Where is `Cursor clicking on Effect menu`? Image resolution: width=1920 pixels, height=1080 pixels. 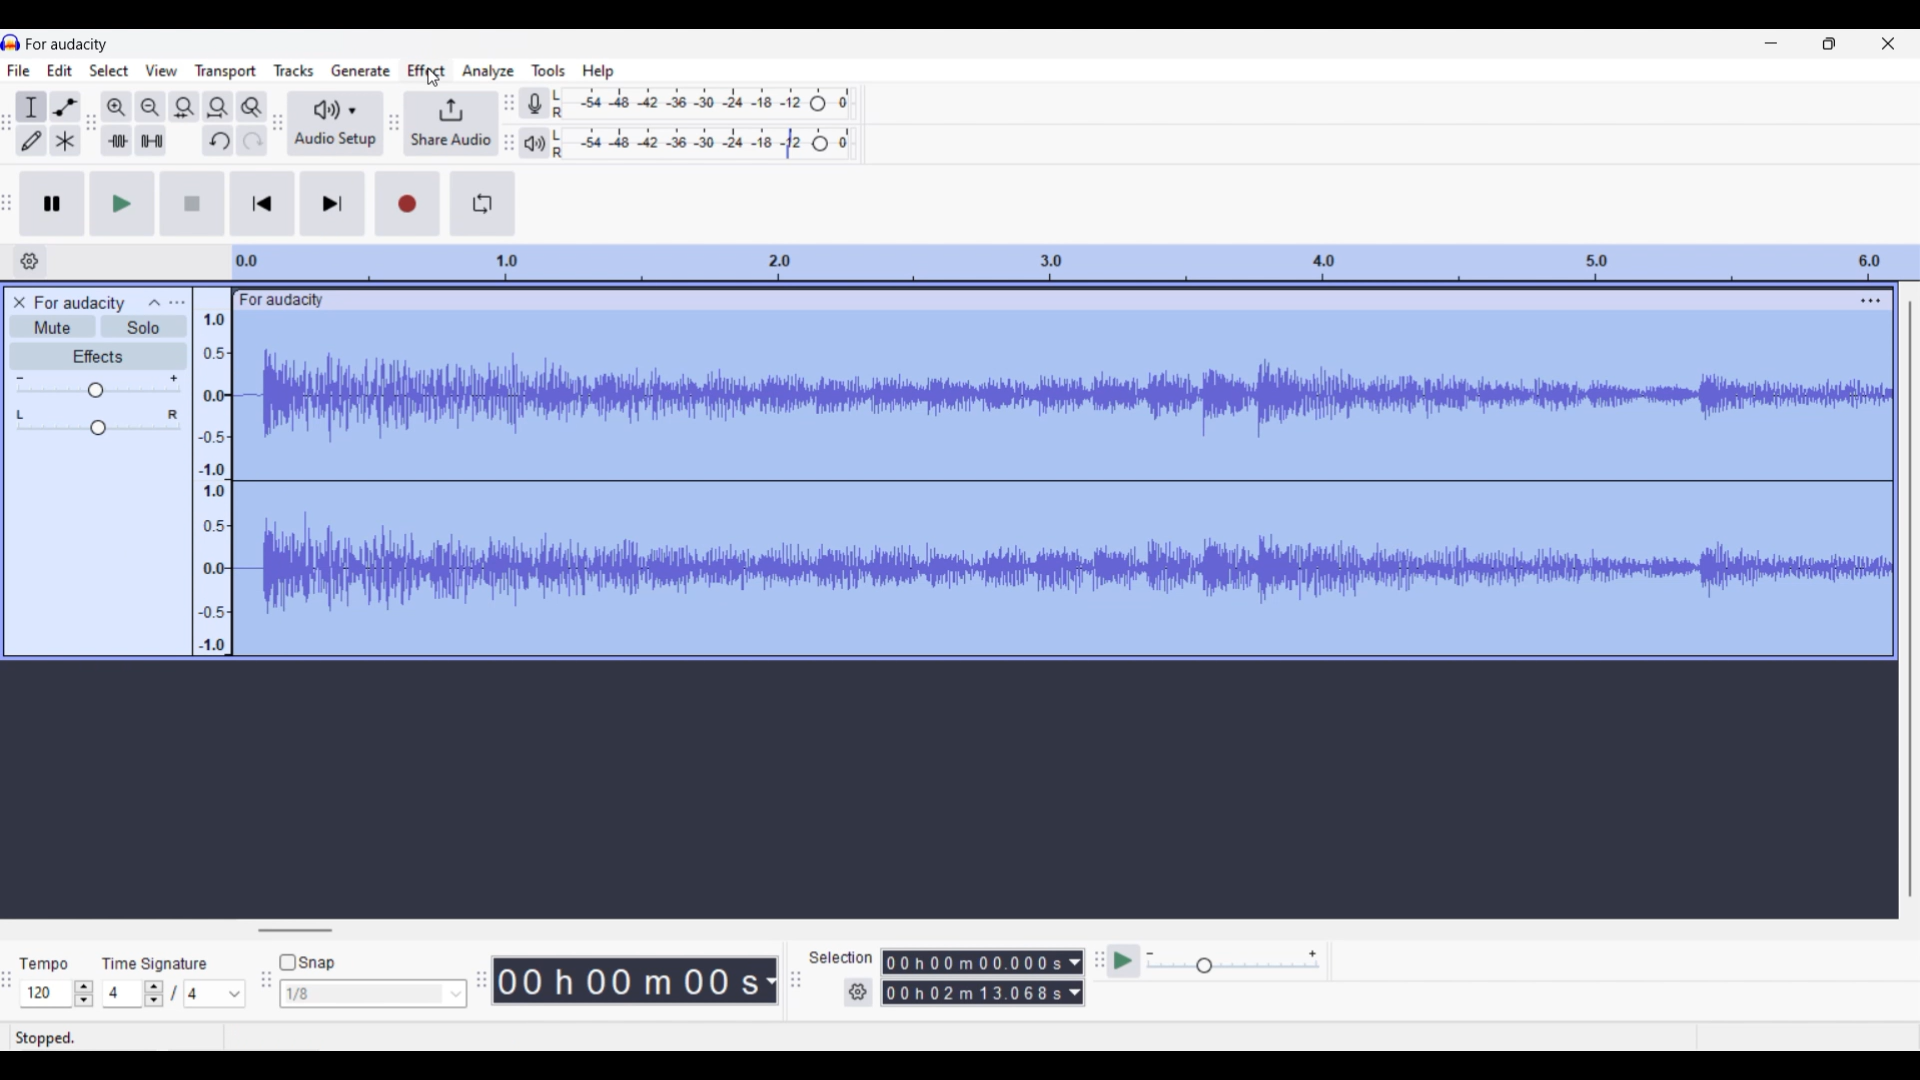 Cursor clicking on Effect menu is located at coordinates (433, 78).